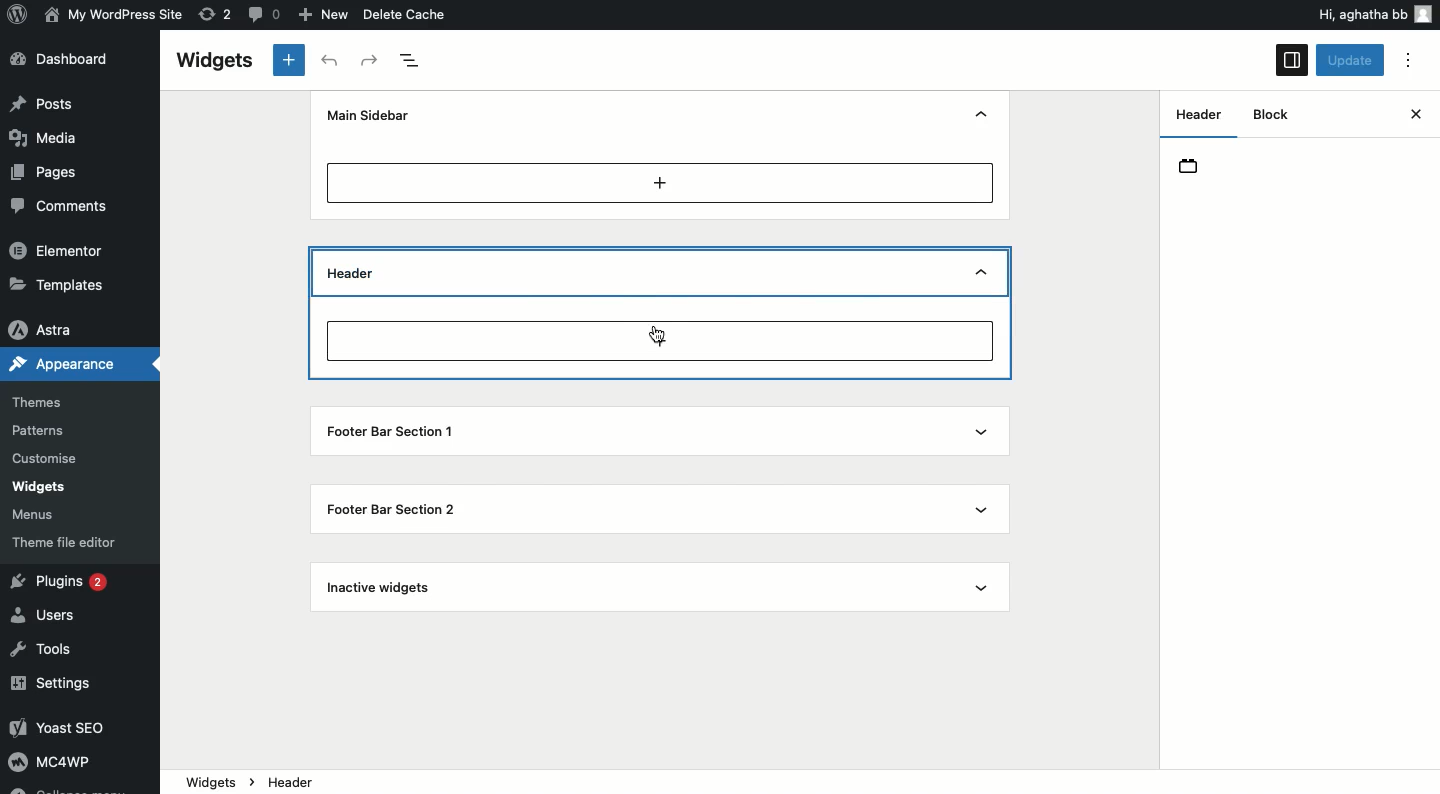 Image resolution: width=1440 pixels, height=794 pixels. I want to click on Close, so click(1415, 114).